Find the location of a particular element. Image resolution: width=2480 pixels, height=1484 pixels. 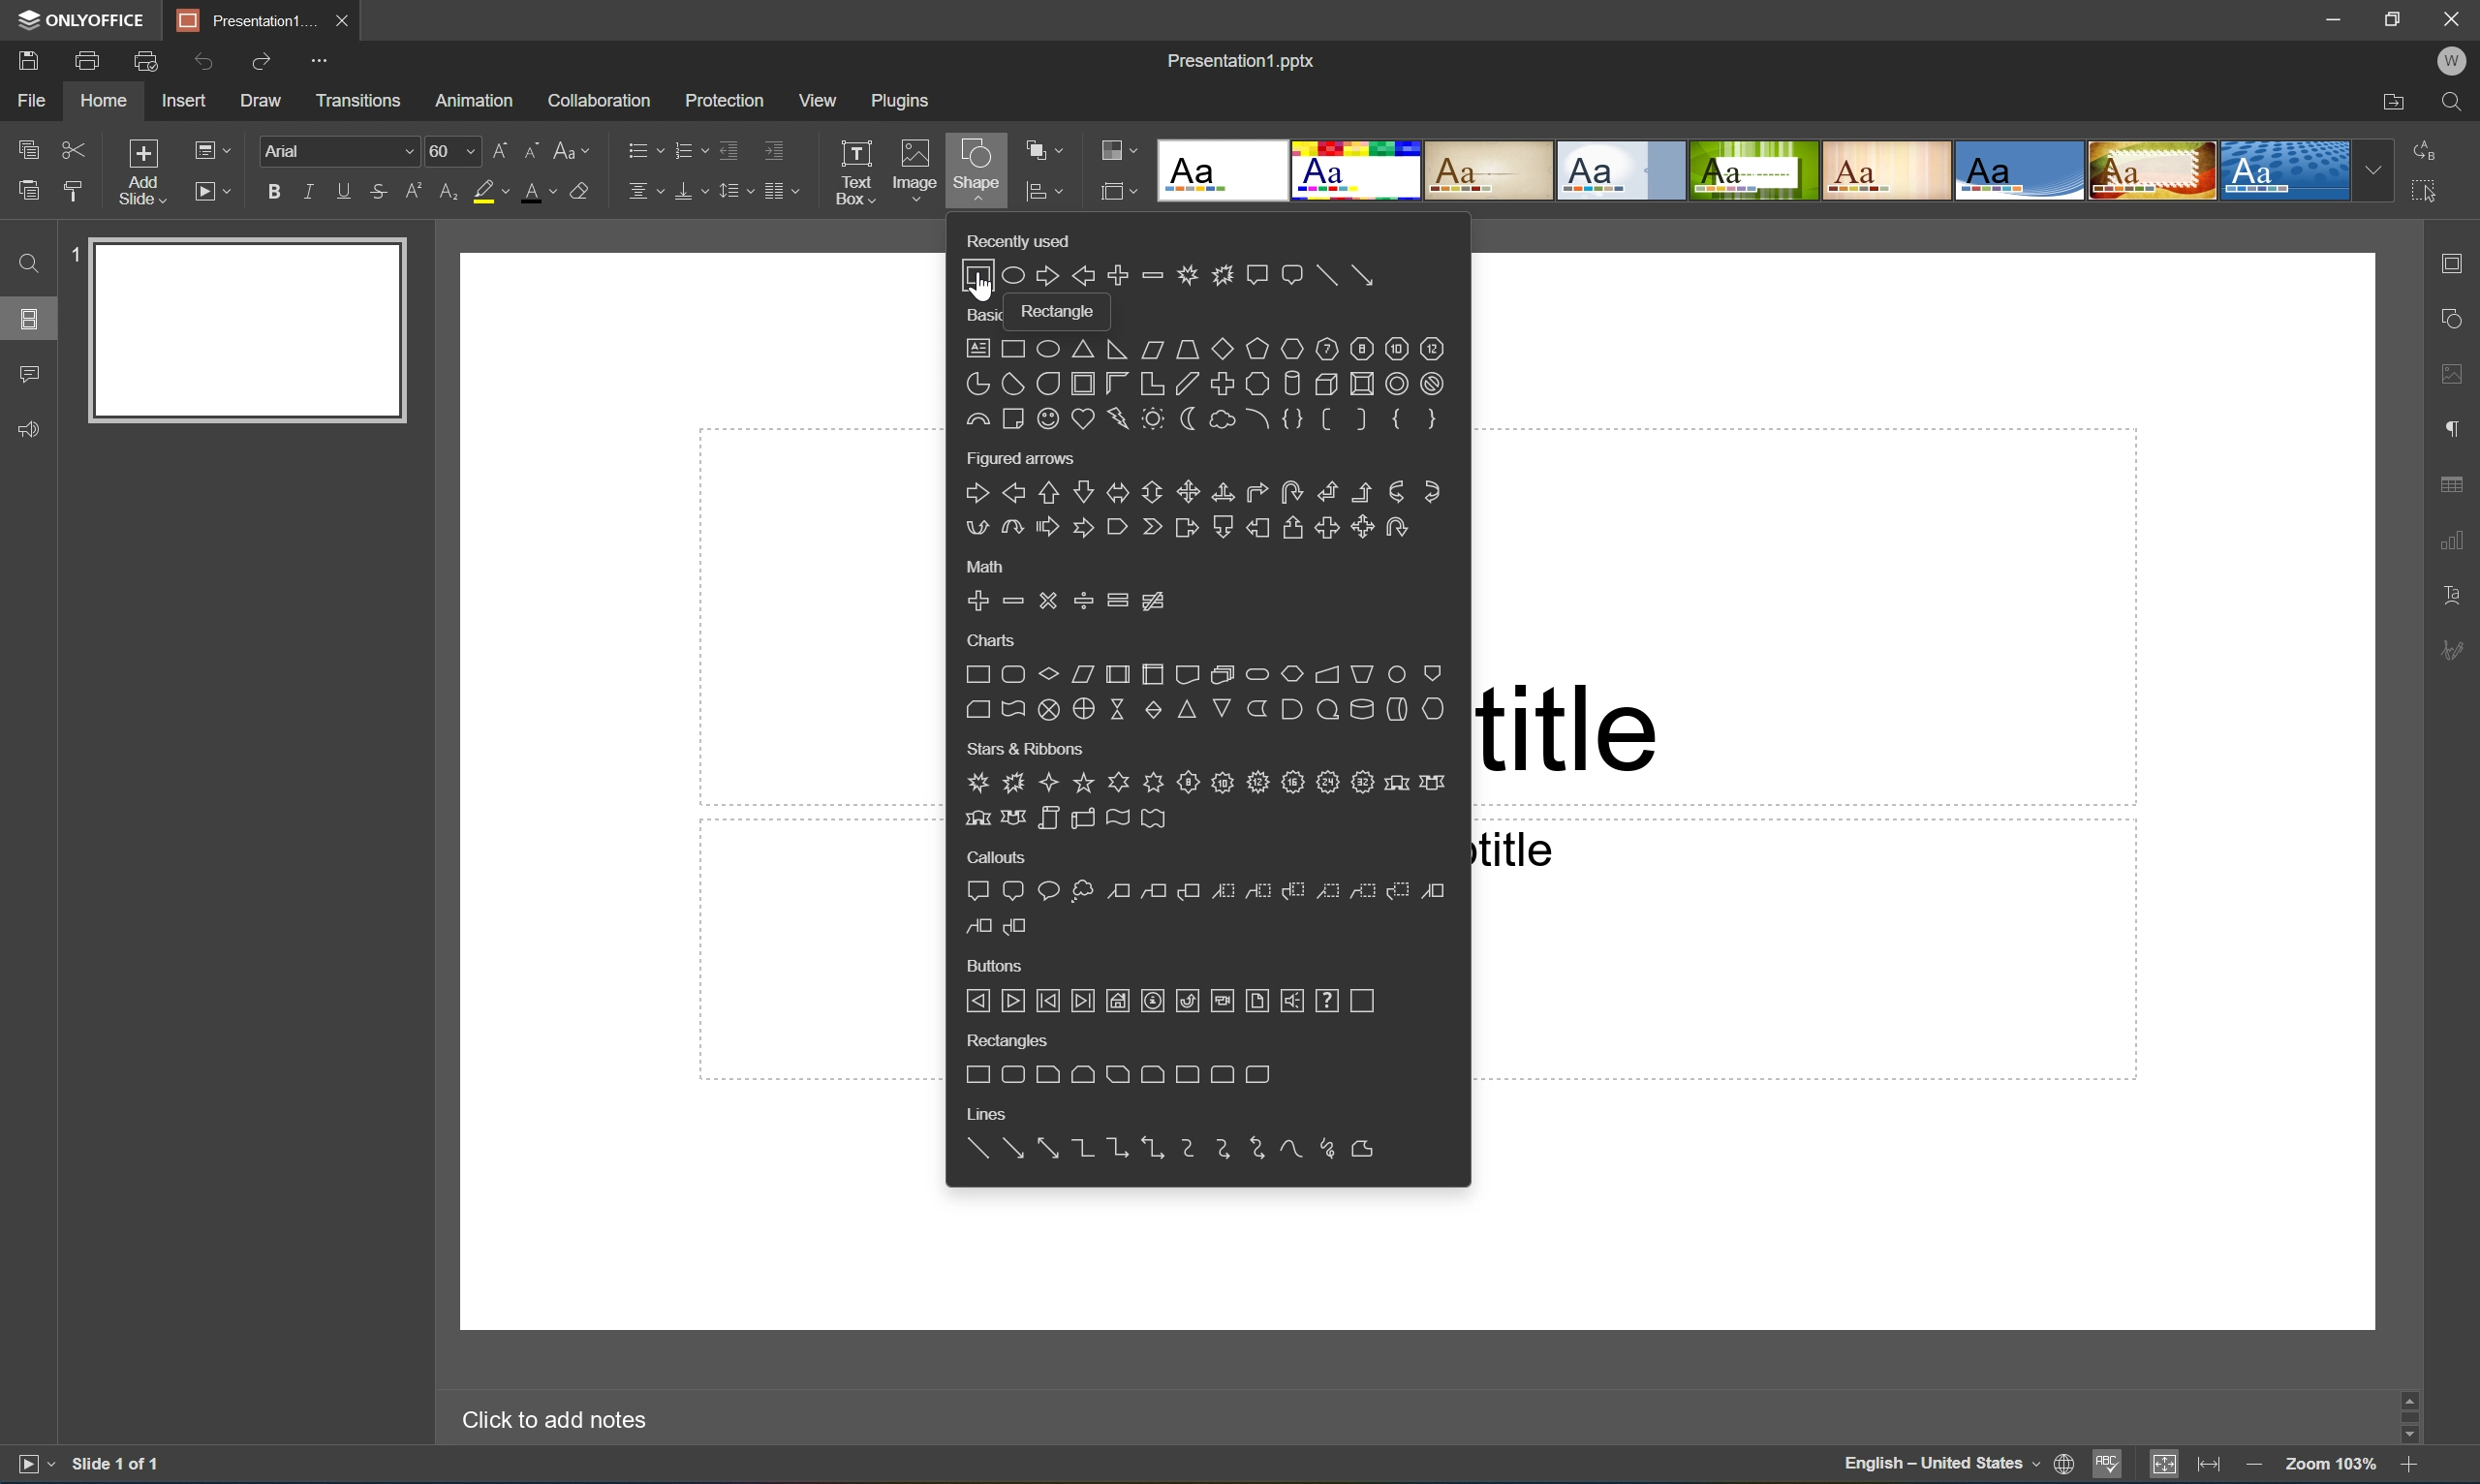

Print a file is located at coordinates (89, 60).